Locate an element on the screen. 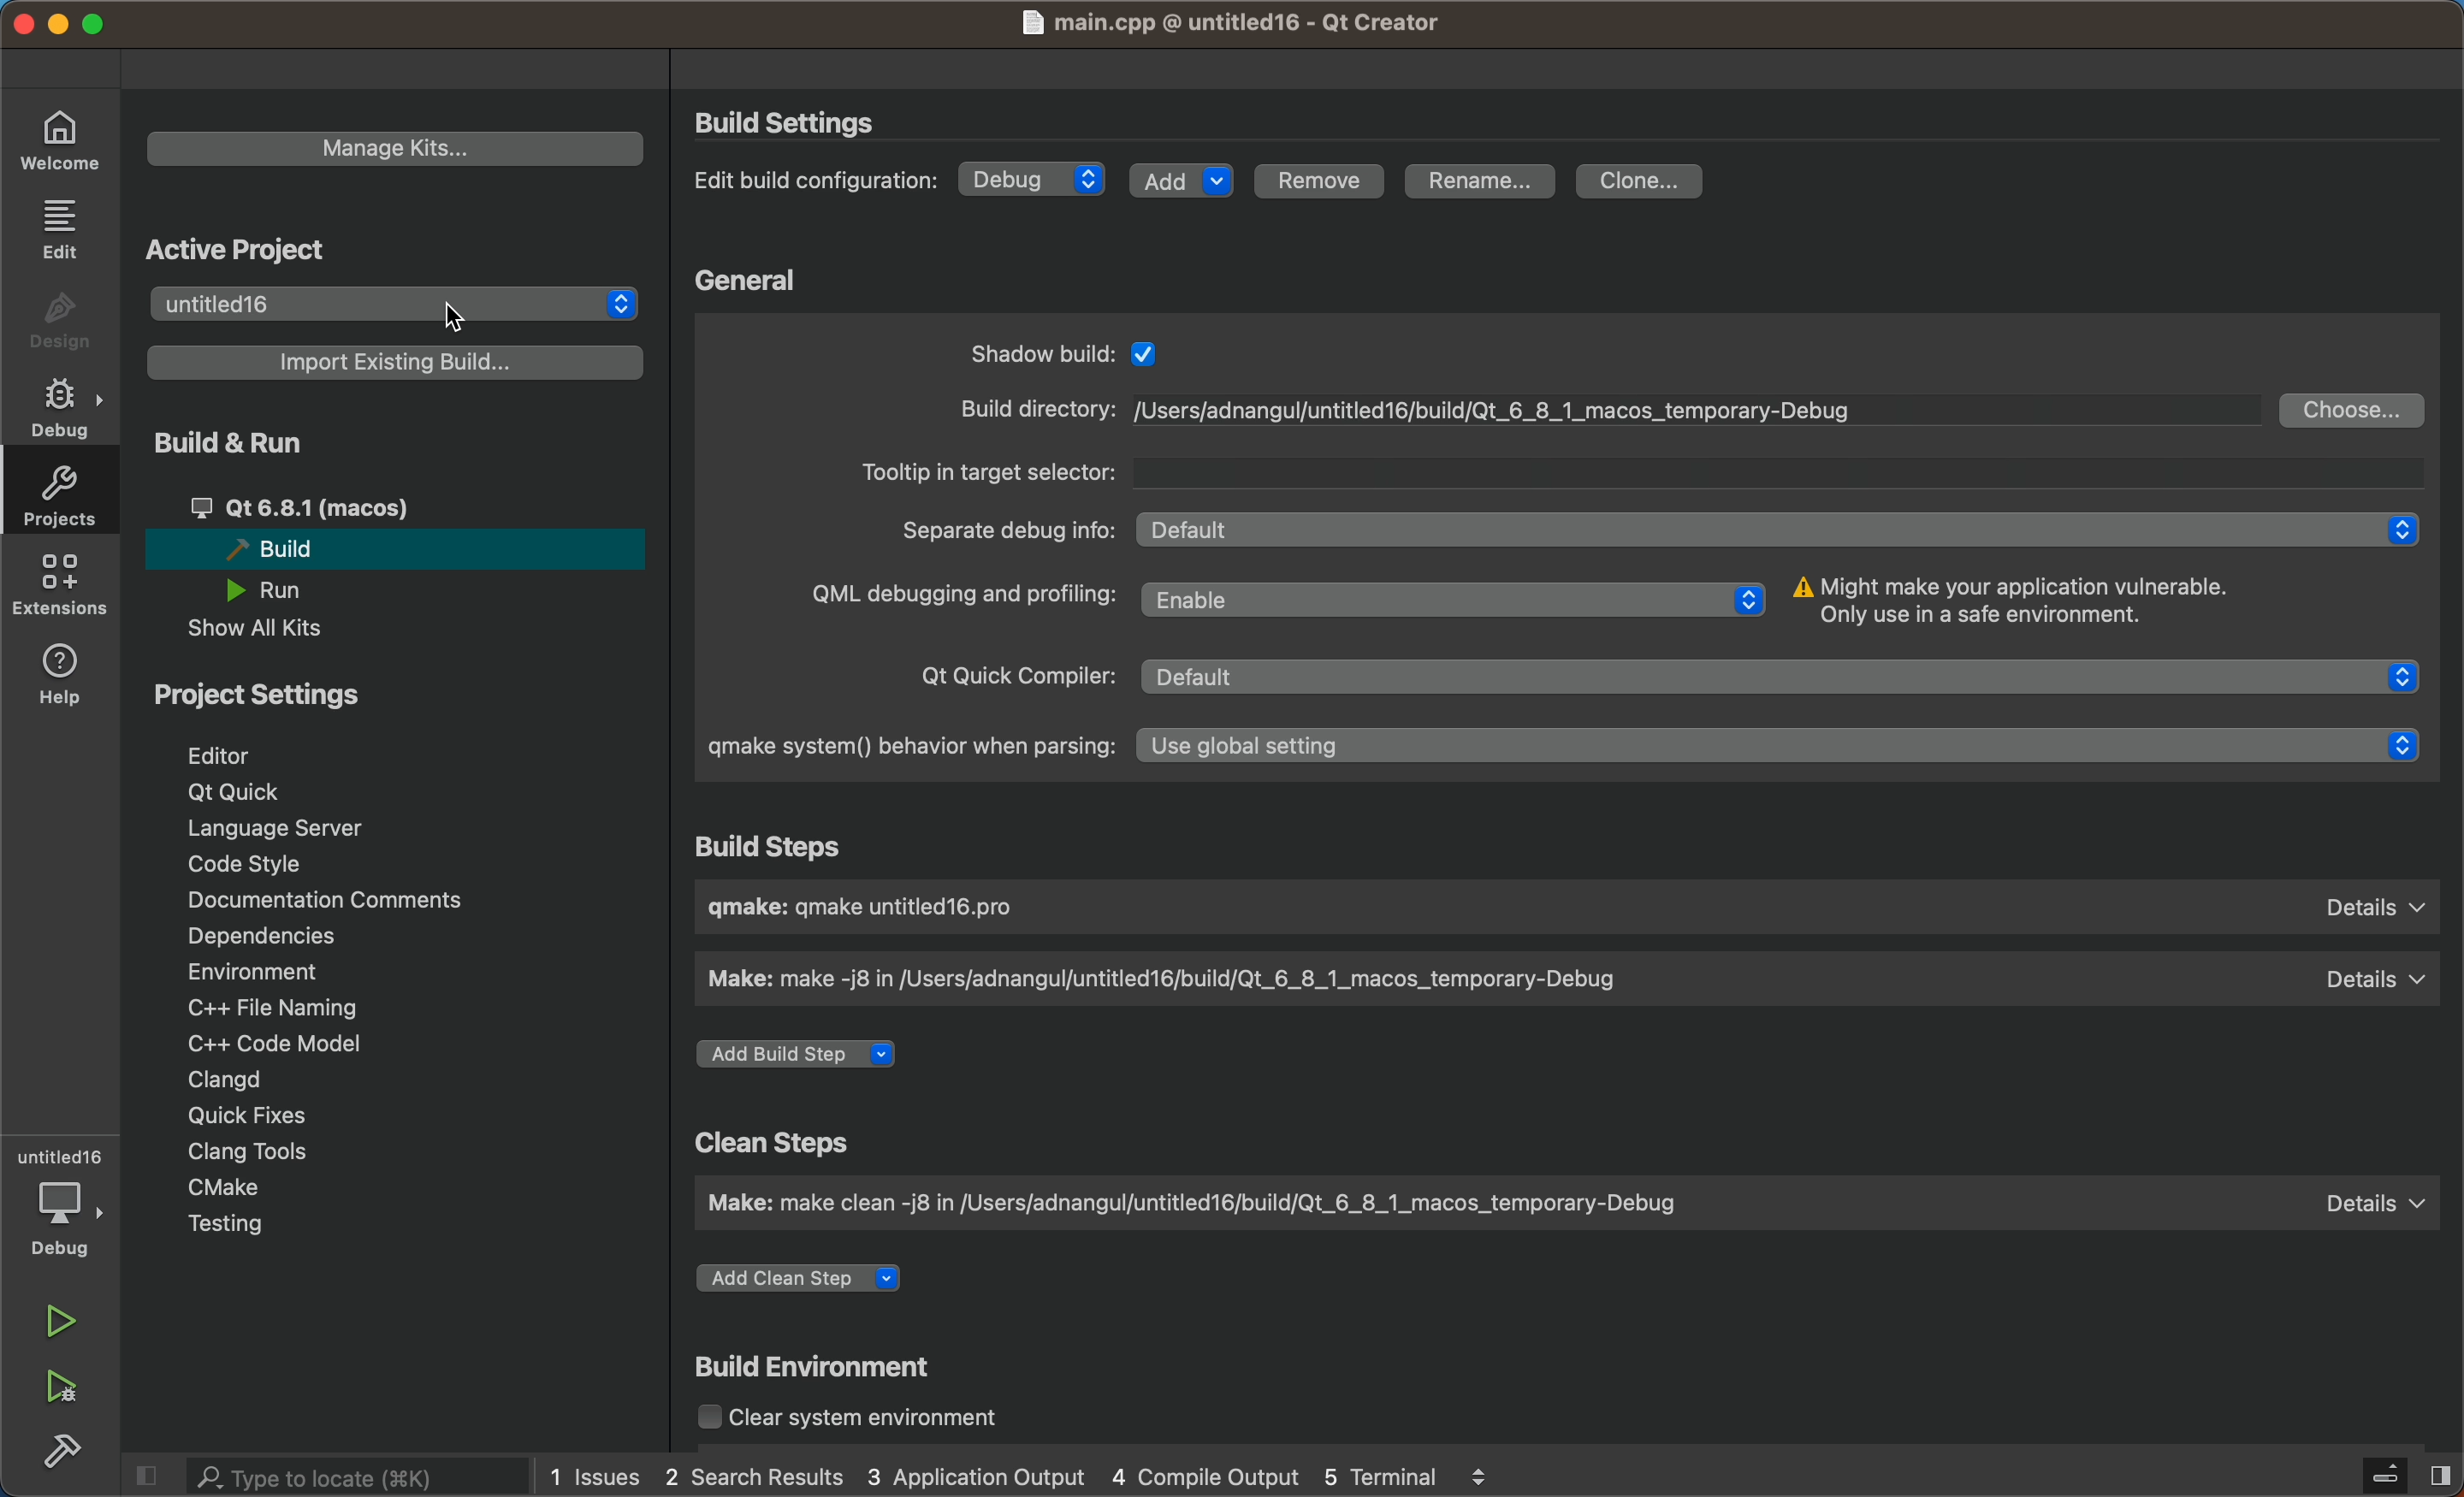  design is located at coordinates (56, 321).